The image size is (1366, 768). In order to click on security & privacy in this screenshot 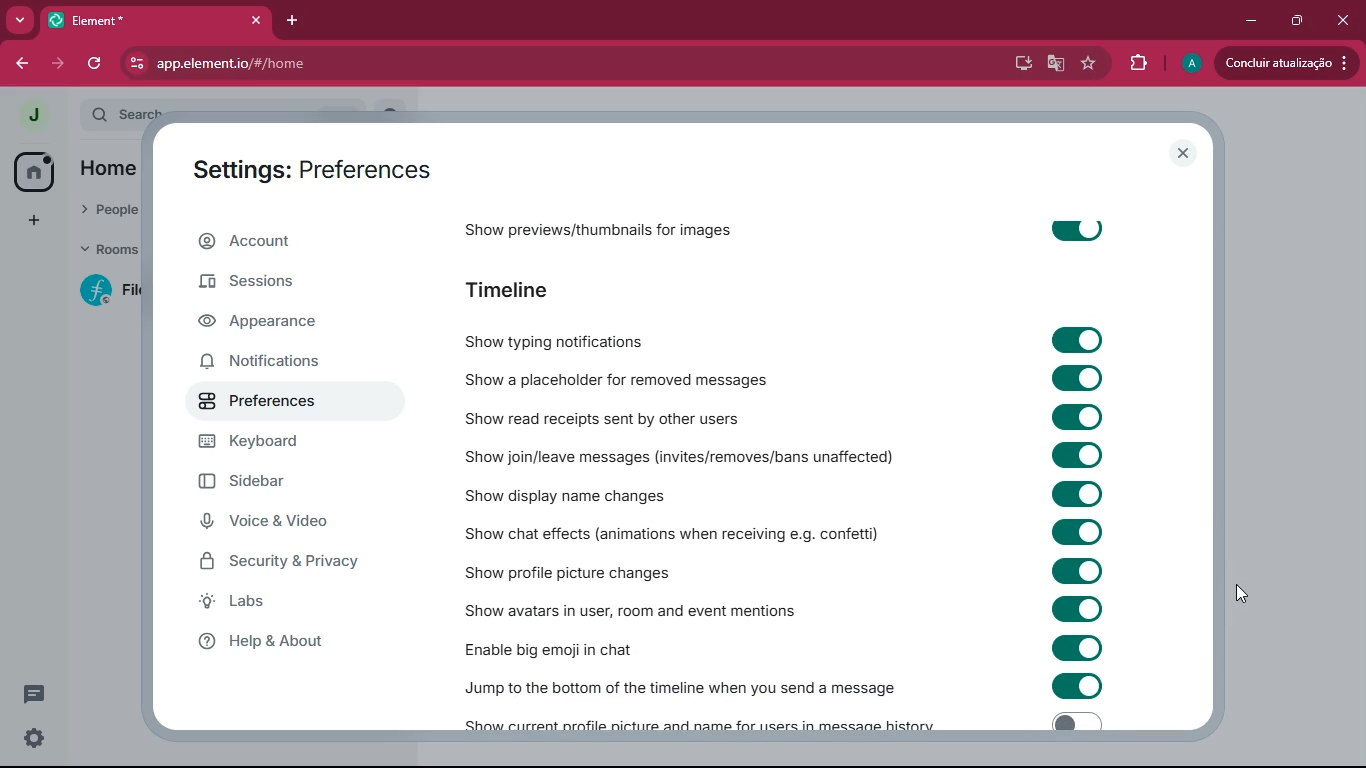, I will do `click(283, 566)`.